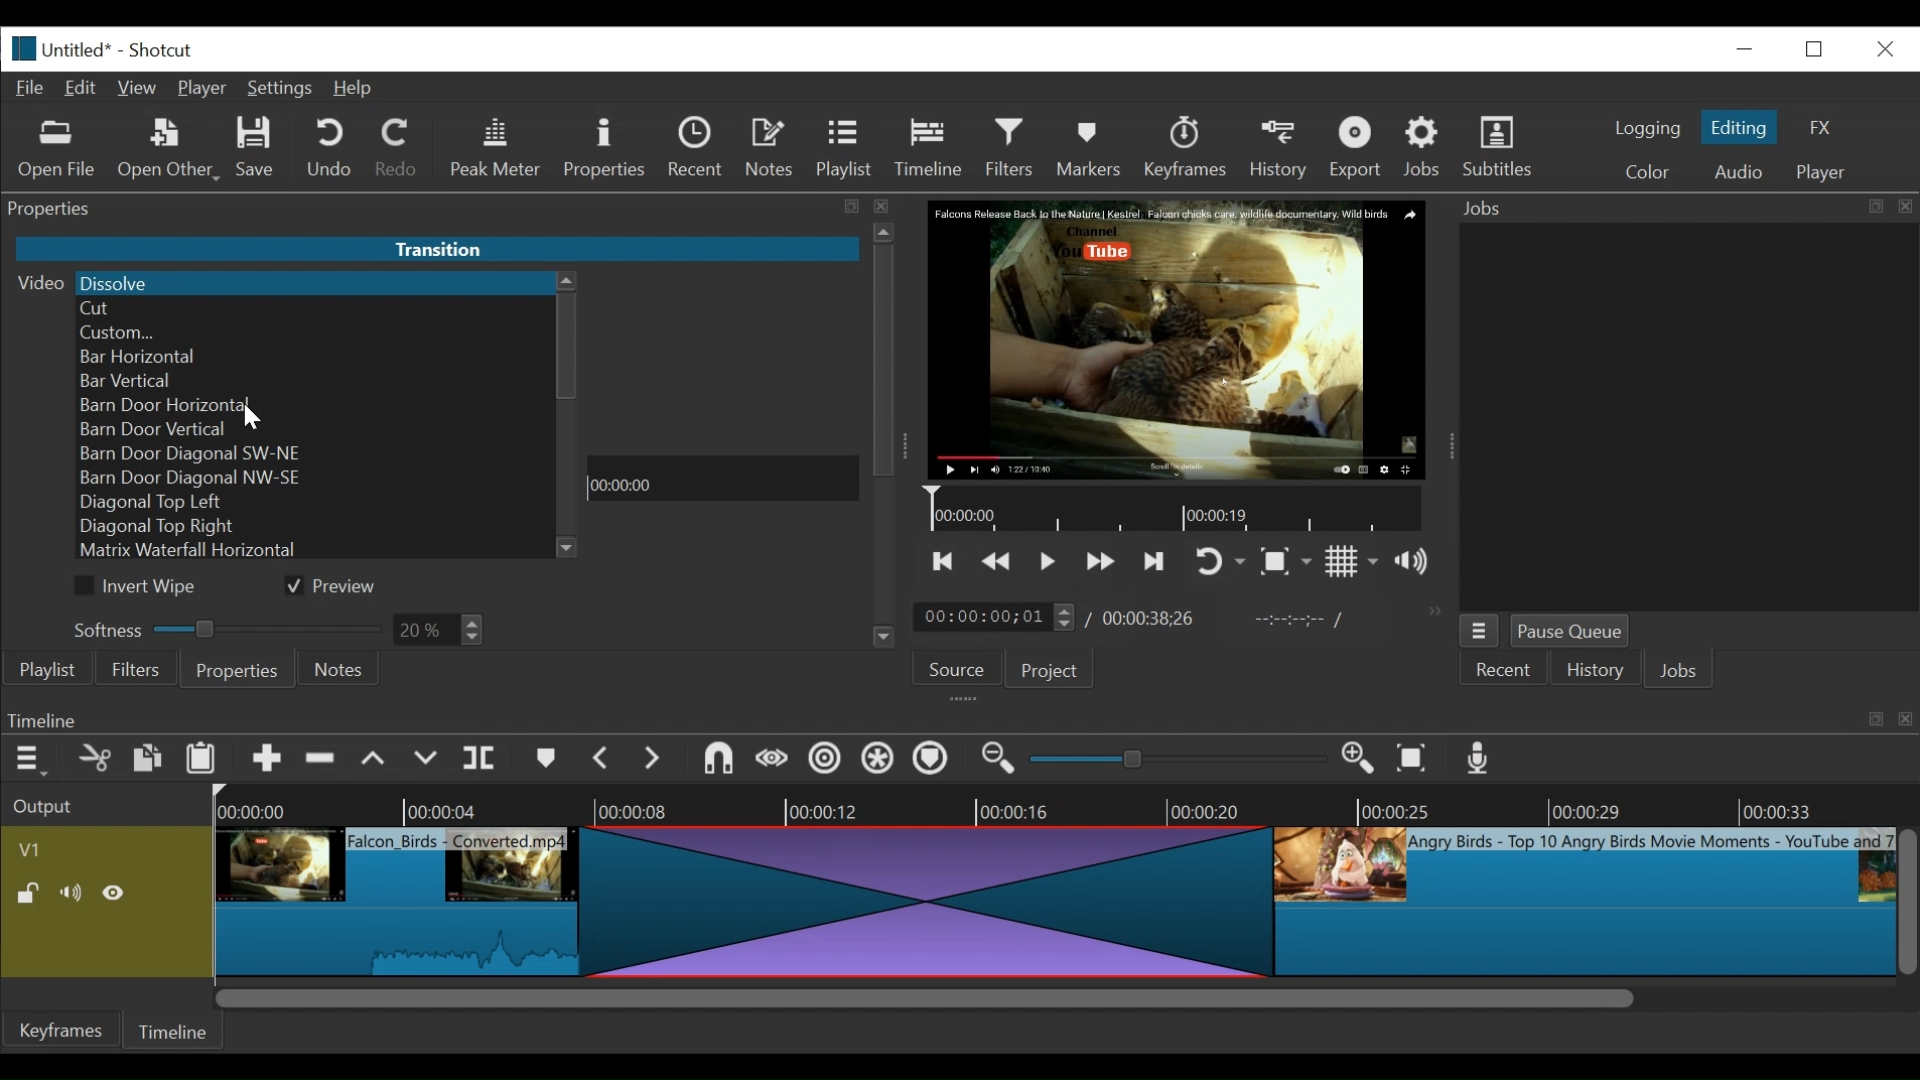  Describe the element at coordinates (1585, 904) in the screenshot. I see `clip` at that location.